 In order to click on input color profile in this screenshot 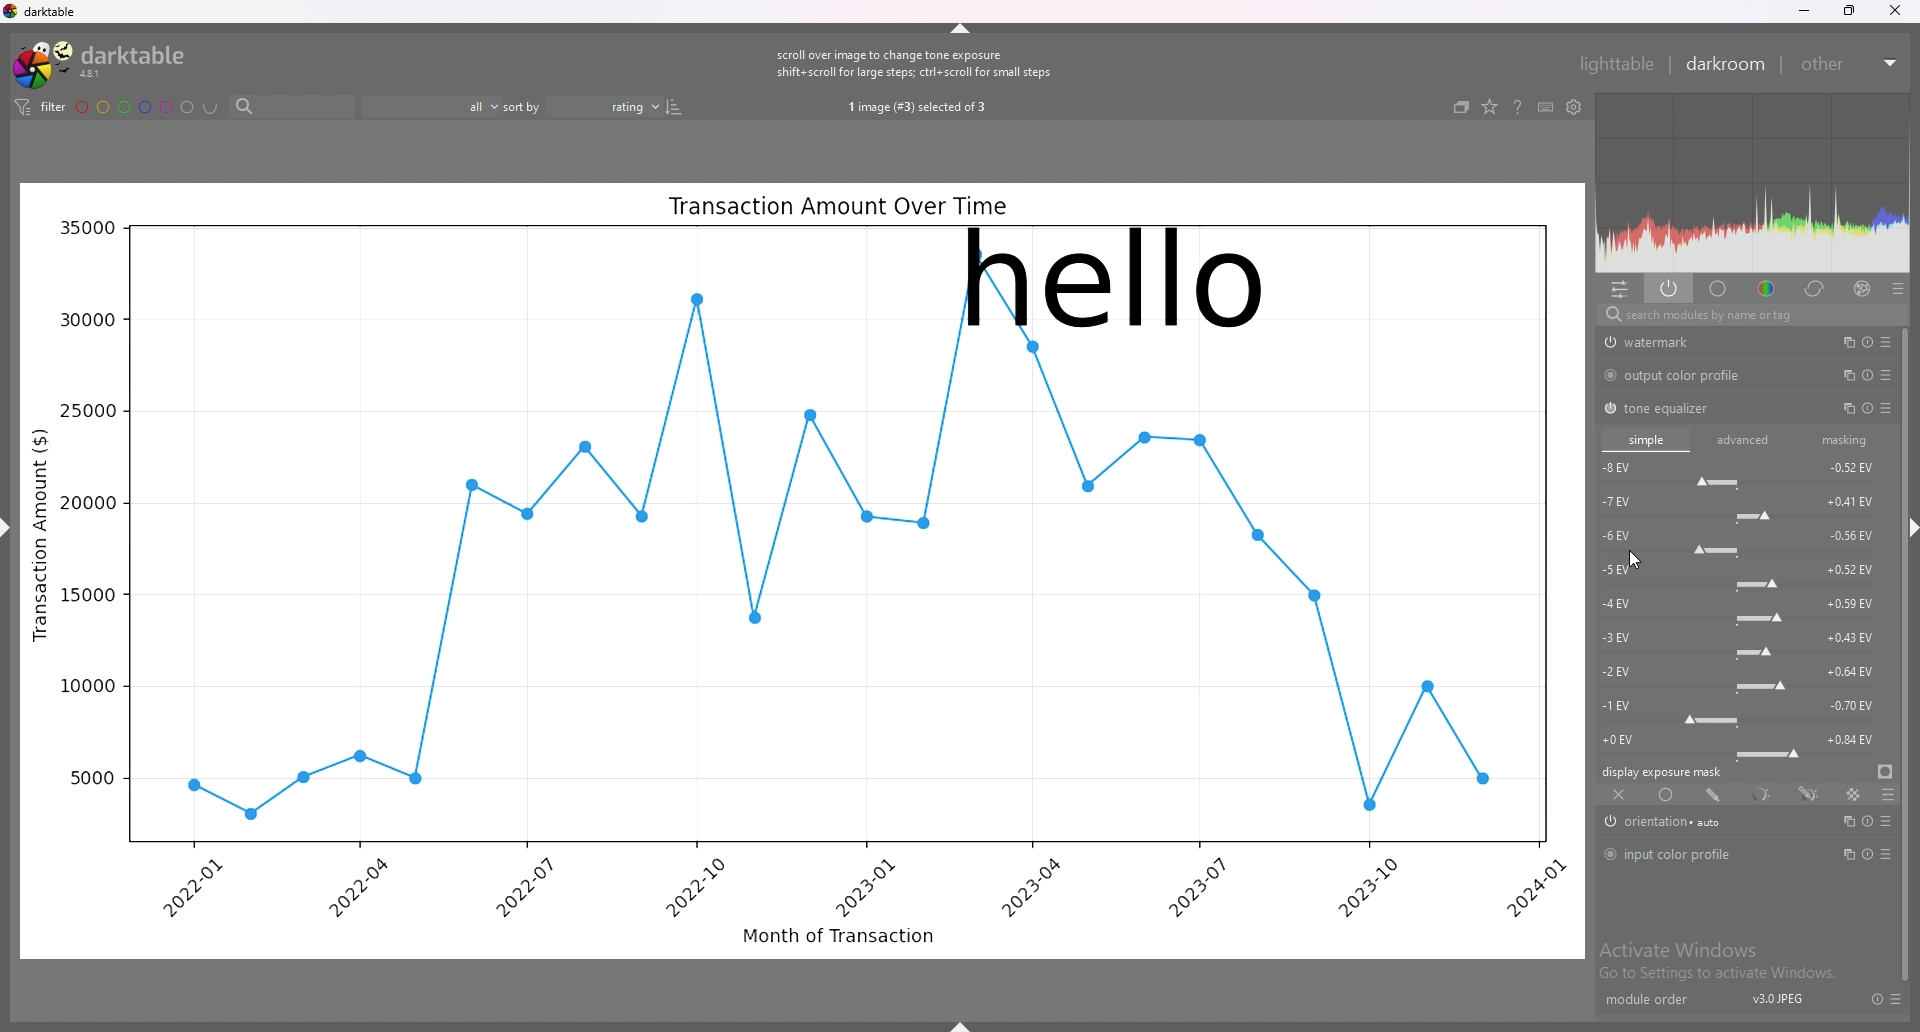, I will do `click(1684, 854)`.